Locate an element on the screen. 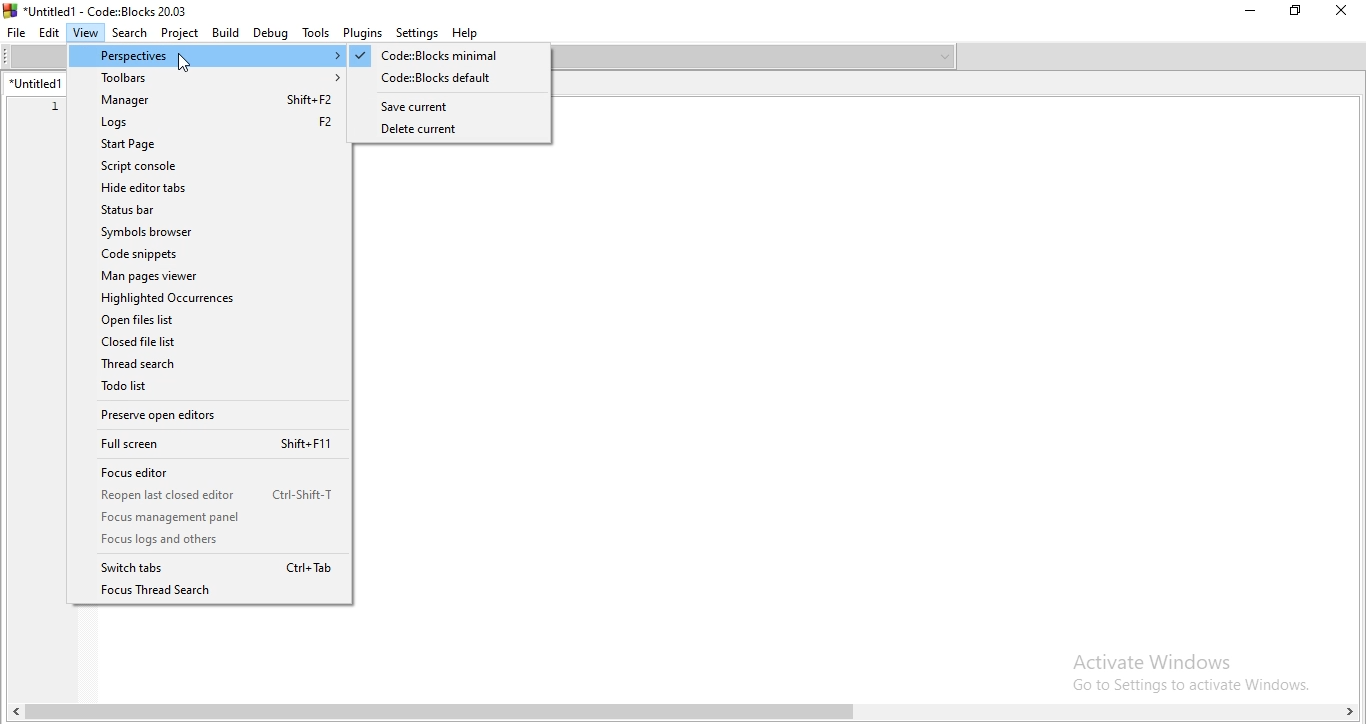 The height and width of the screenshot is (724, 1366). Perspectives is located at coordinates (209, 56).